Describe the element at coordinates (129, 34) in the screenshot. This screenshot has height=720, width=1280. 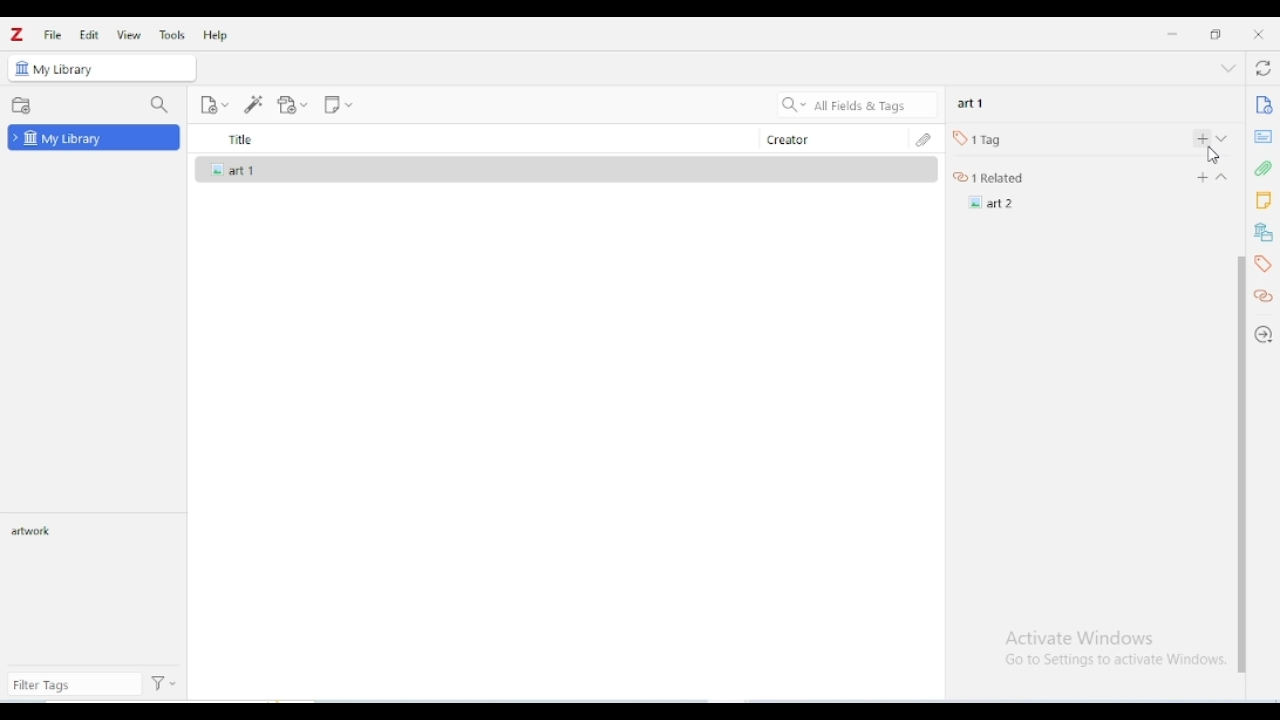
I see `view` at that location.